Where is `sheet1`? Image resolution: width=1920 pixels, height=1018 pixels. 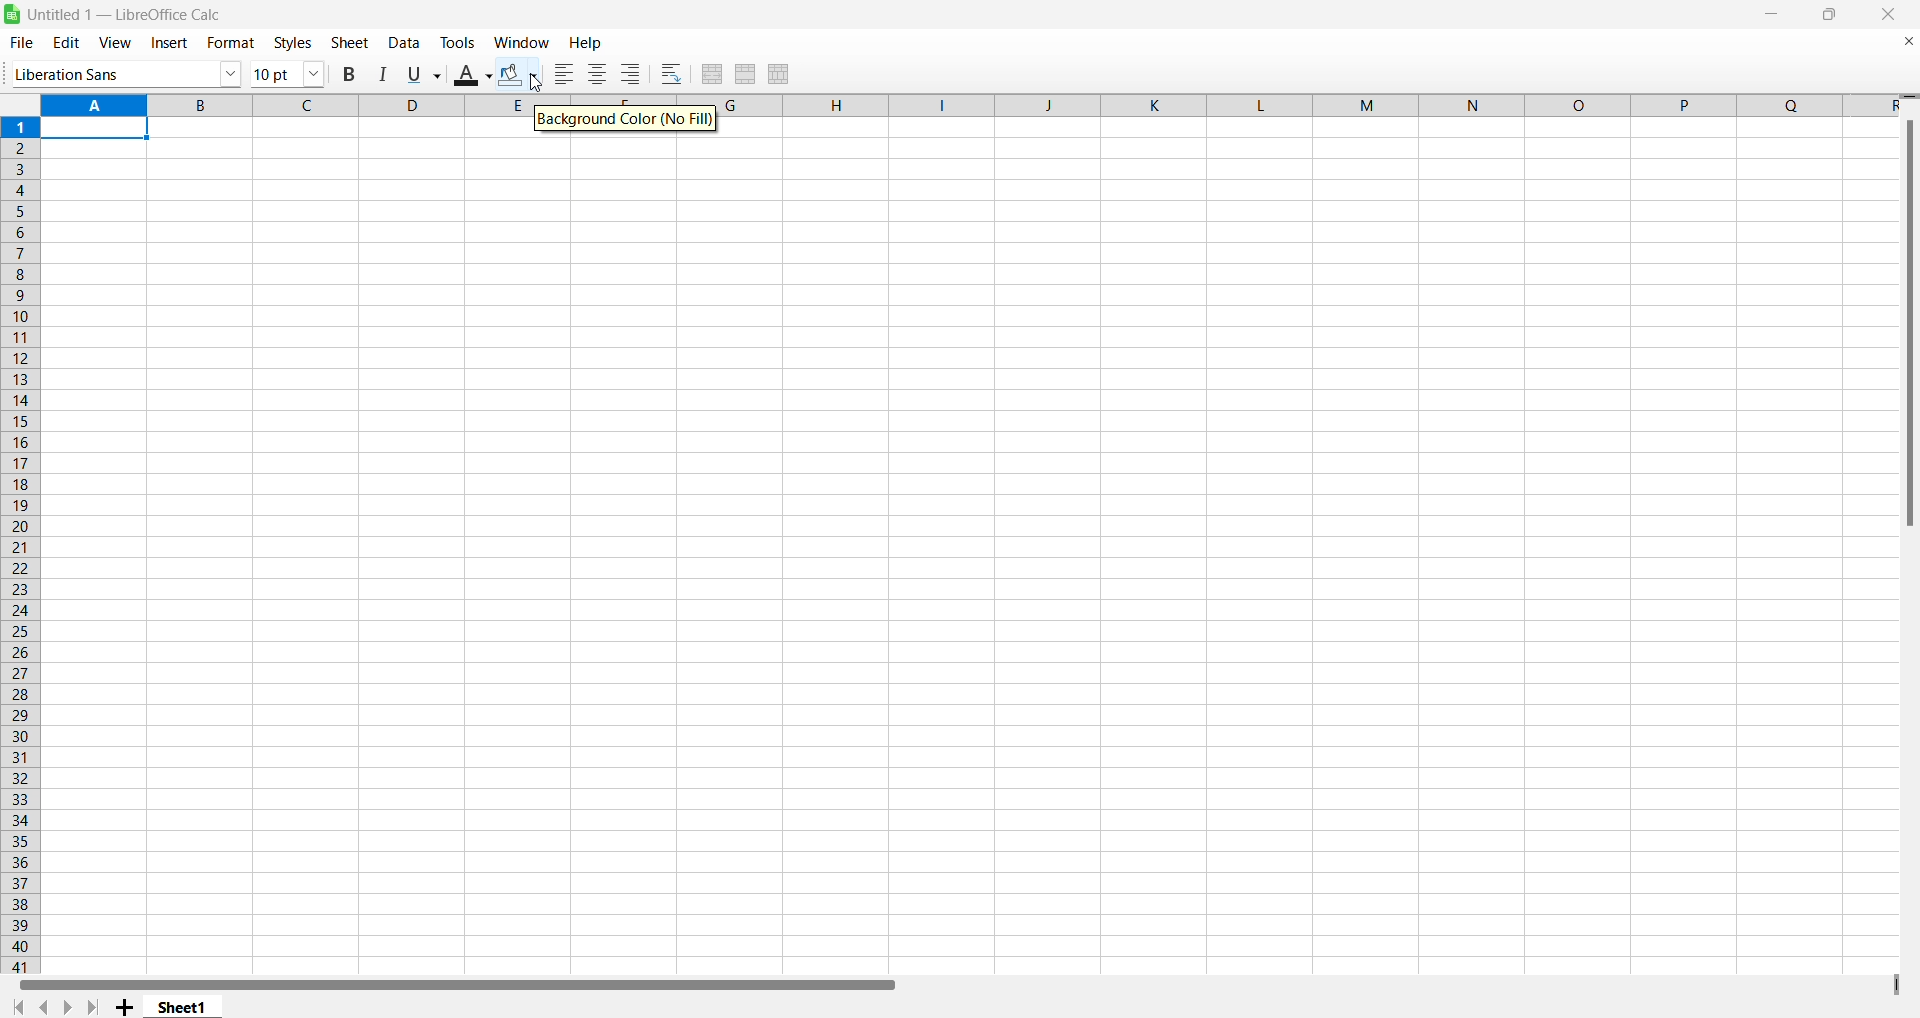 sheet1 is located at coordinates (185, 1008).